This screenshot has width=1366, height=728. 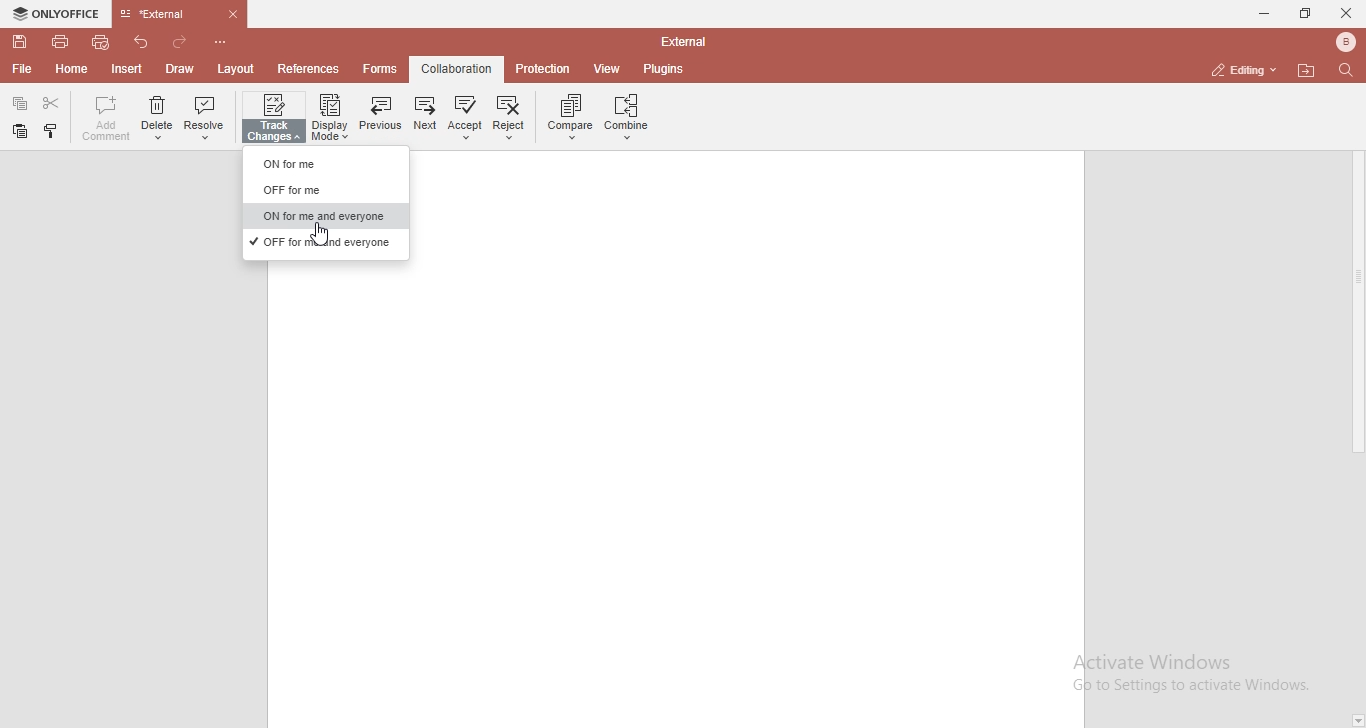 I want to click on reject, so click(x=511, y=117).